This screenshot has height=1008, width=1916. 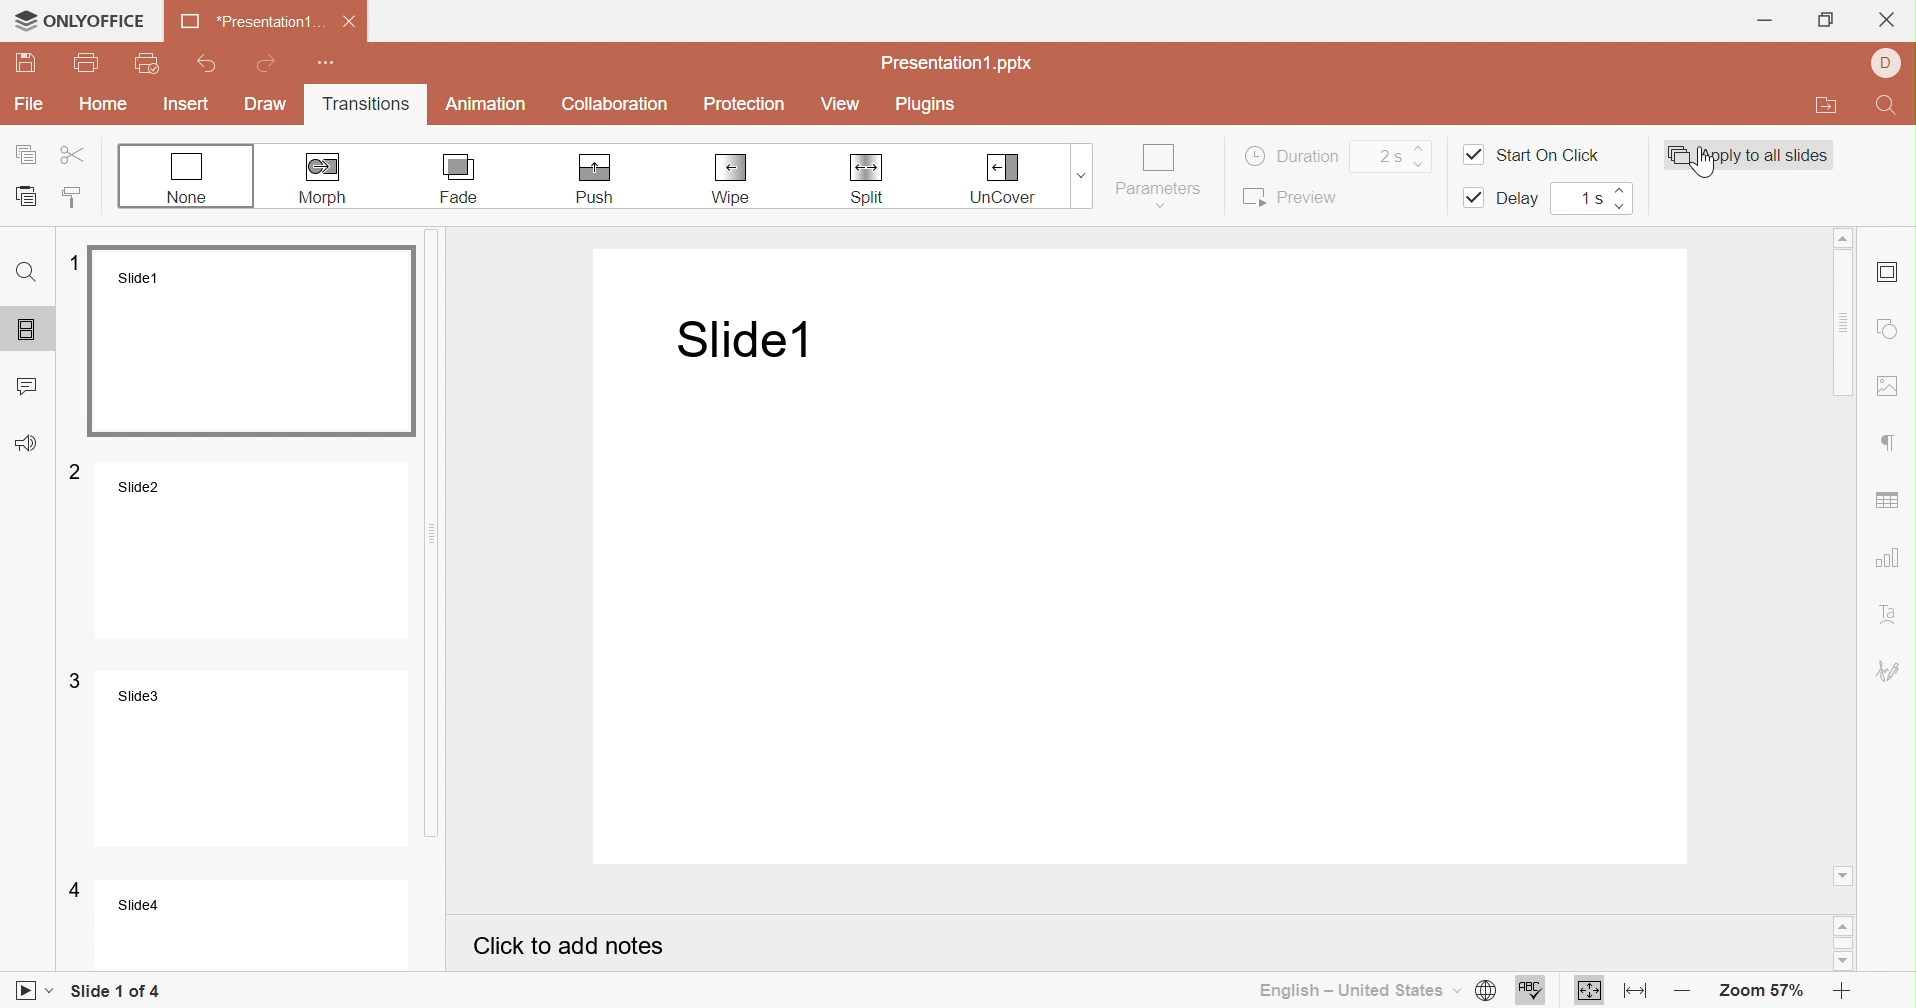 What do you see at coordinates (28, 279) in the screenshot?
I see `Find` at bounding box center [28, 279].